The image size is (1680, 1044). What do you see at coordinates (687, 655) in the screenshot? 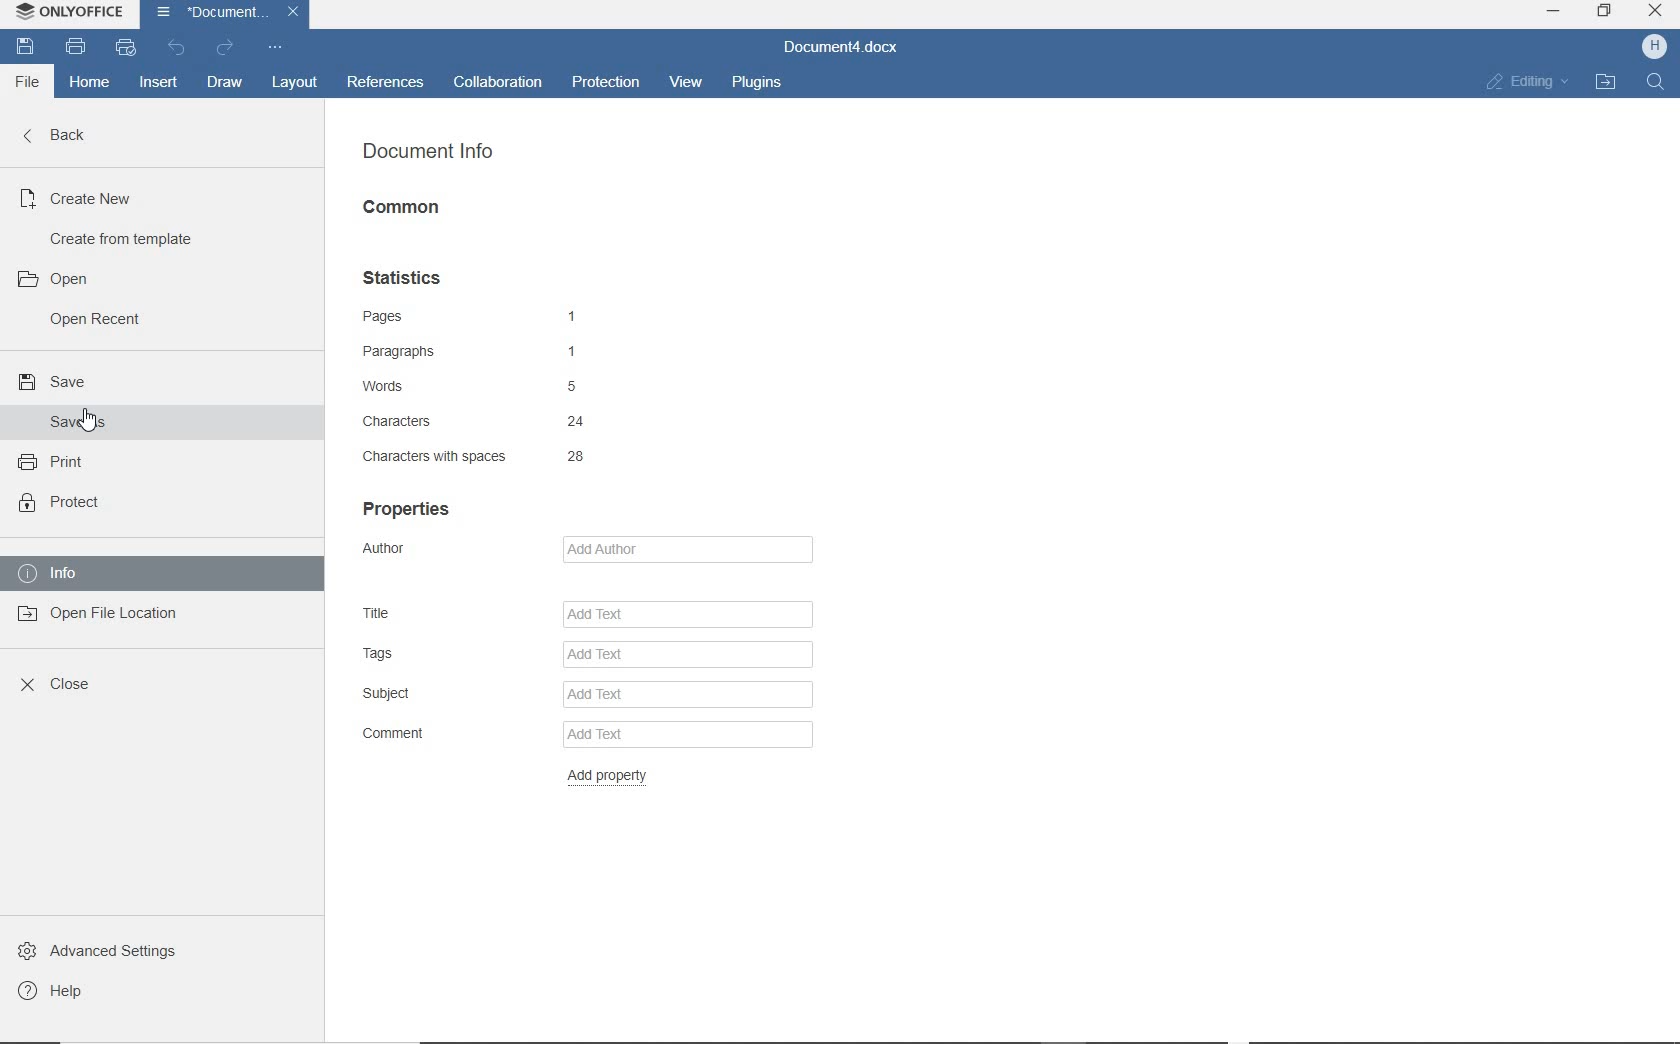
I see `Add Text` at bounding box center [687, 655].